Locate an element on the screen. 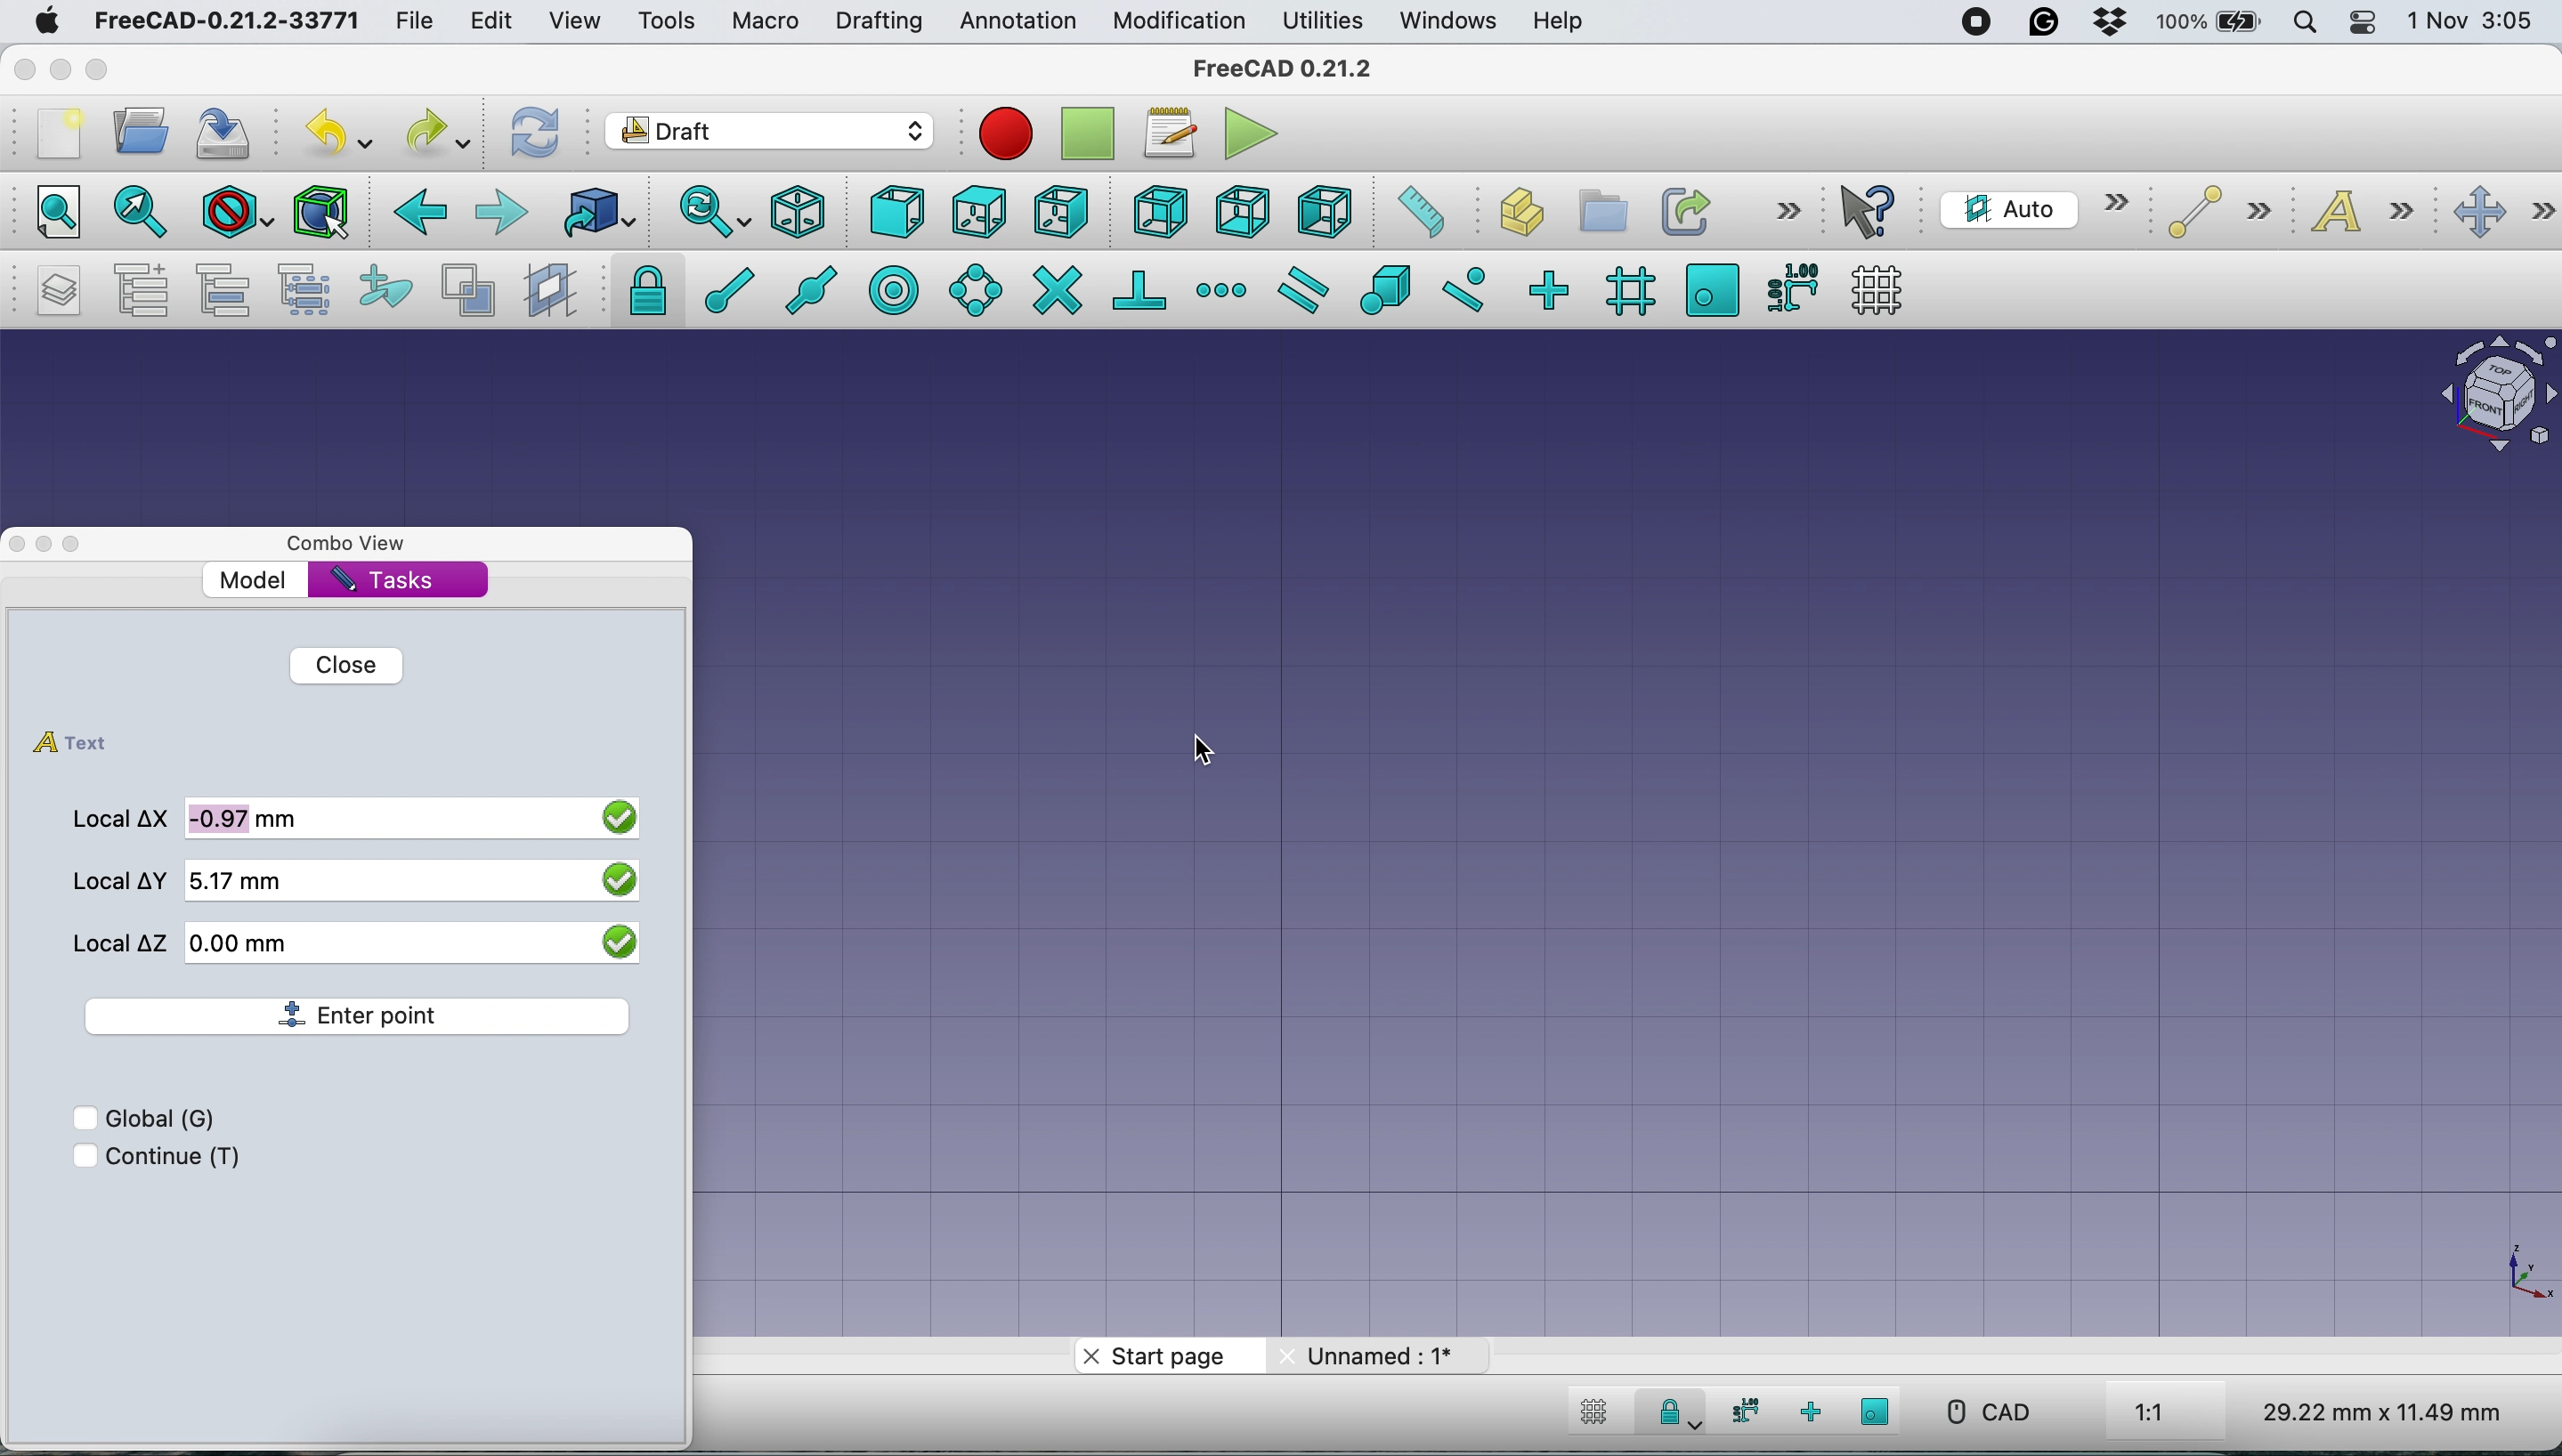  dropbox is located at coordinates (2111, 25).